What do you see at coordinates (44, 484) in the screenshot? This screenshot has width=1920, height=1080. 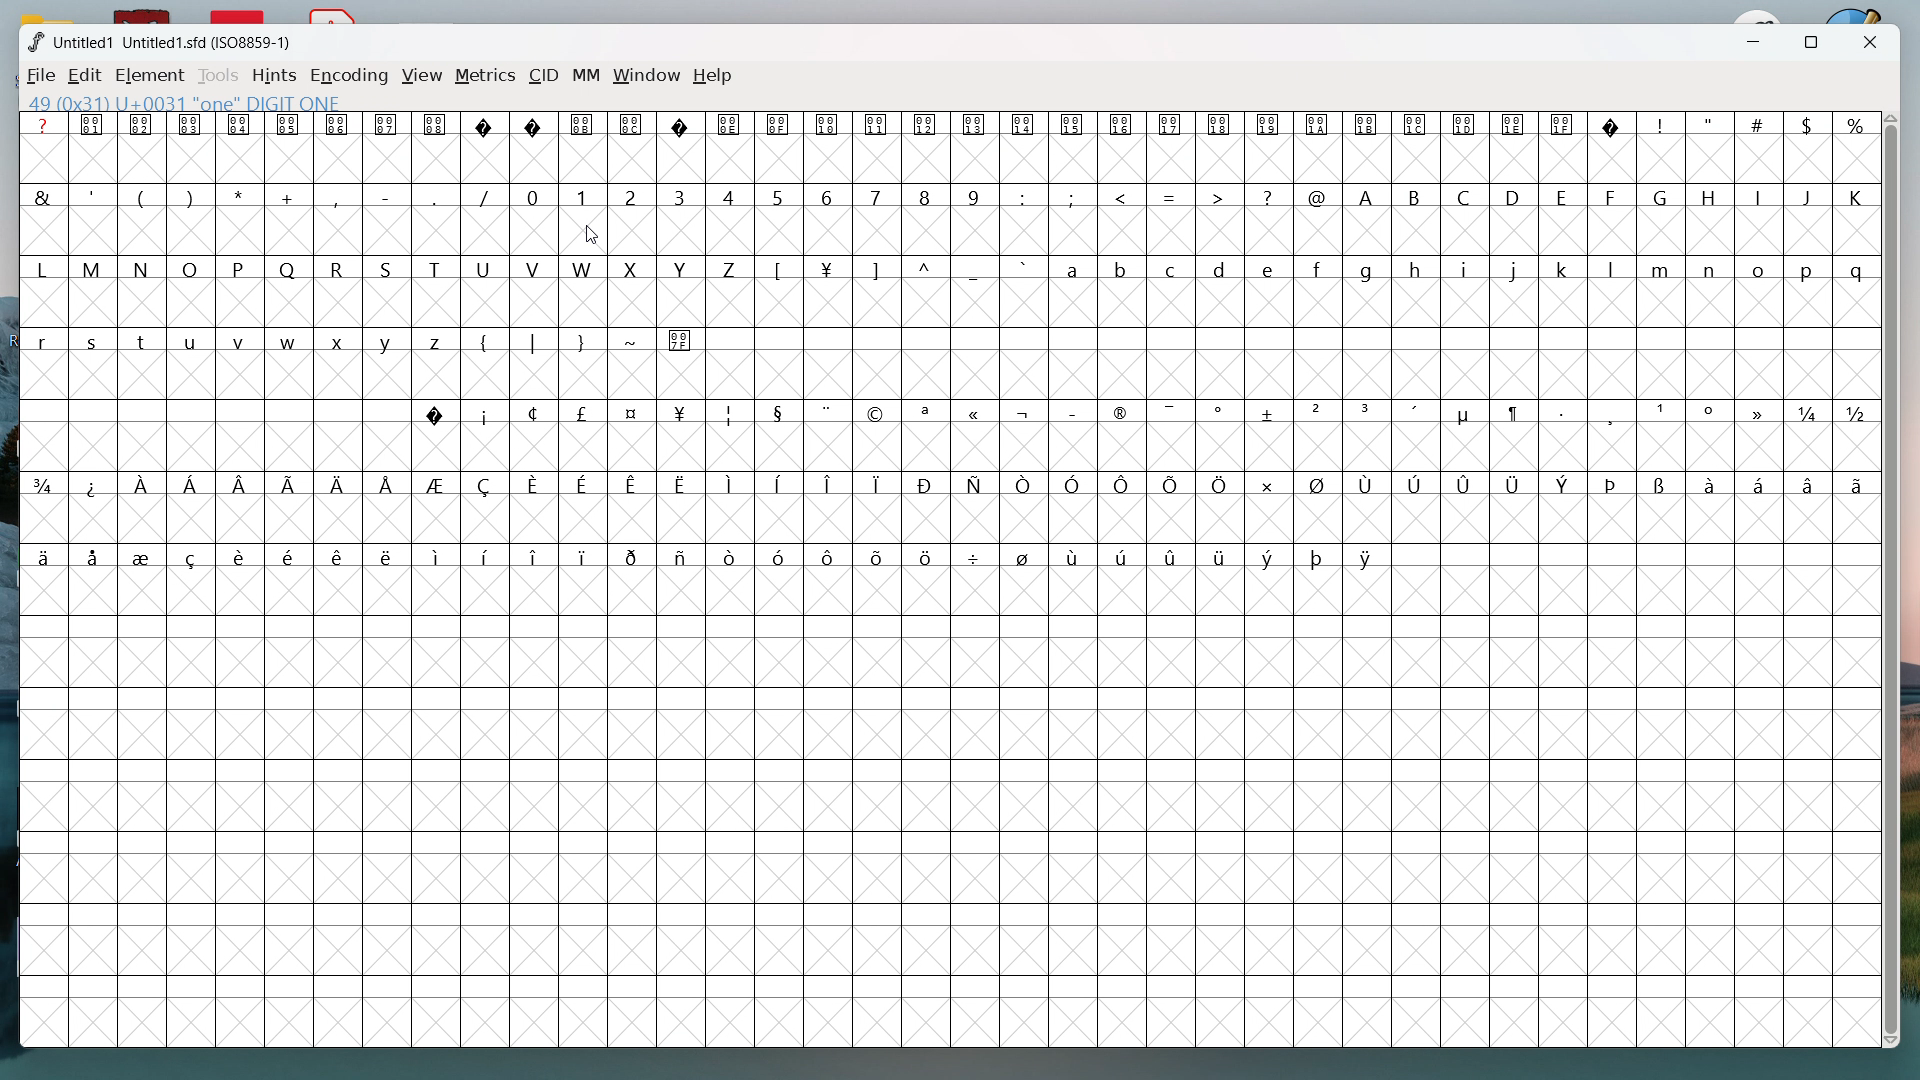 I see `symbol` at bounding box center [44, 484].